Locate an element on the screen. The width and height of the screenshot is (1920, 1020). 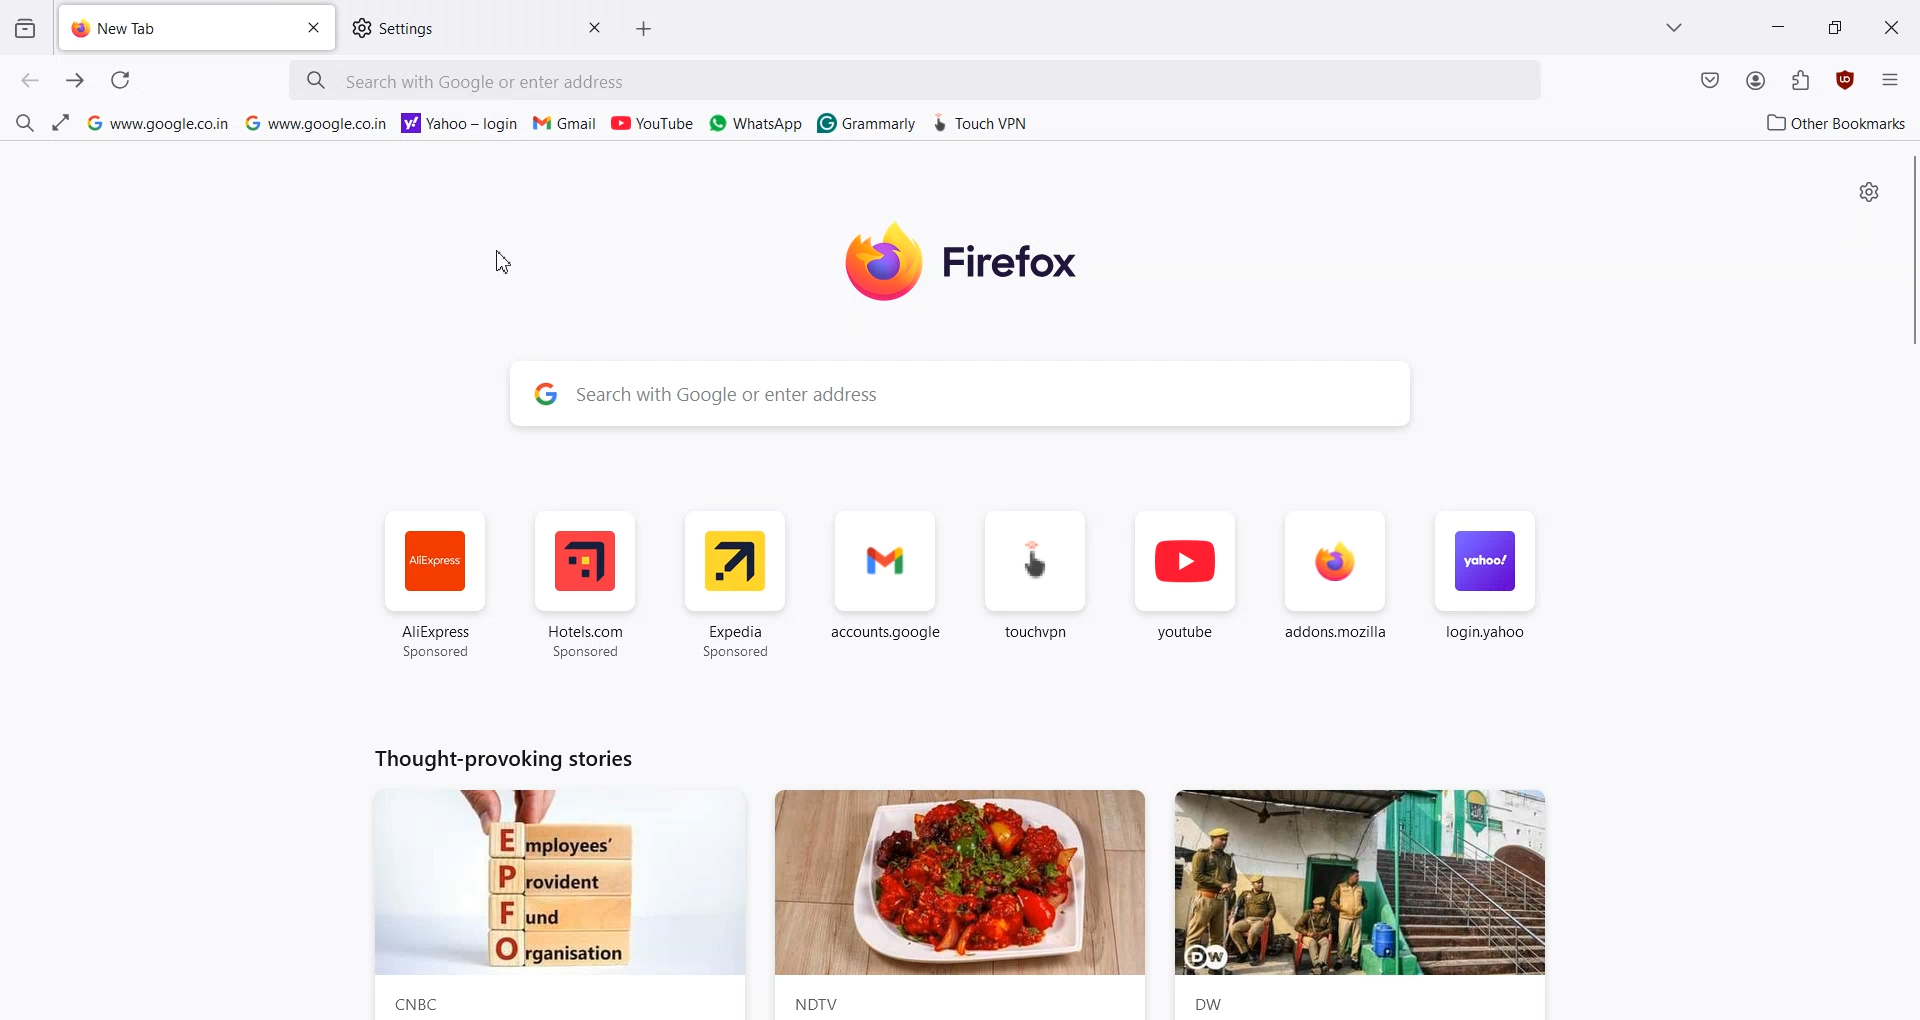
Touch VPN Bookmark is located at coordinates (983, 120).